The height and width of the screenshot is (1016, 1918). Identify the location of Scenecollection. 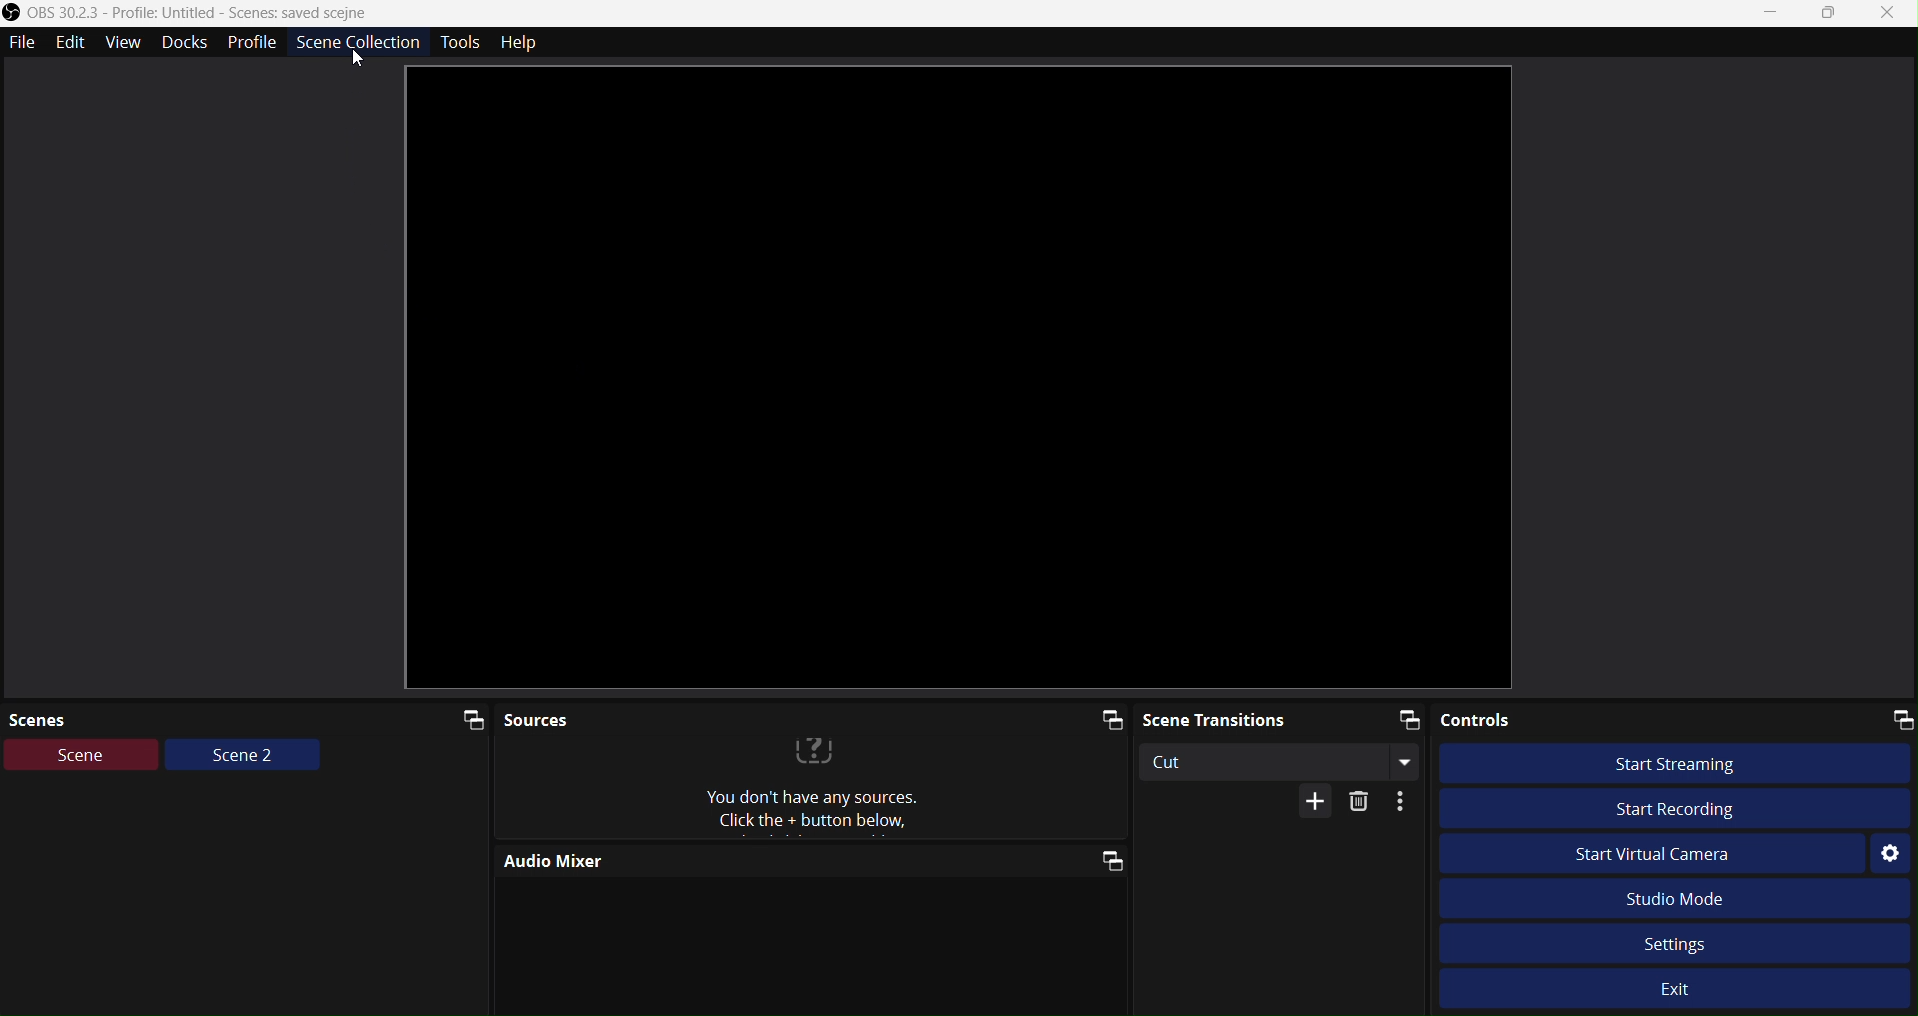
(359, 44).